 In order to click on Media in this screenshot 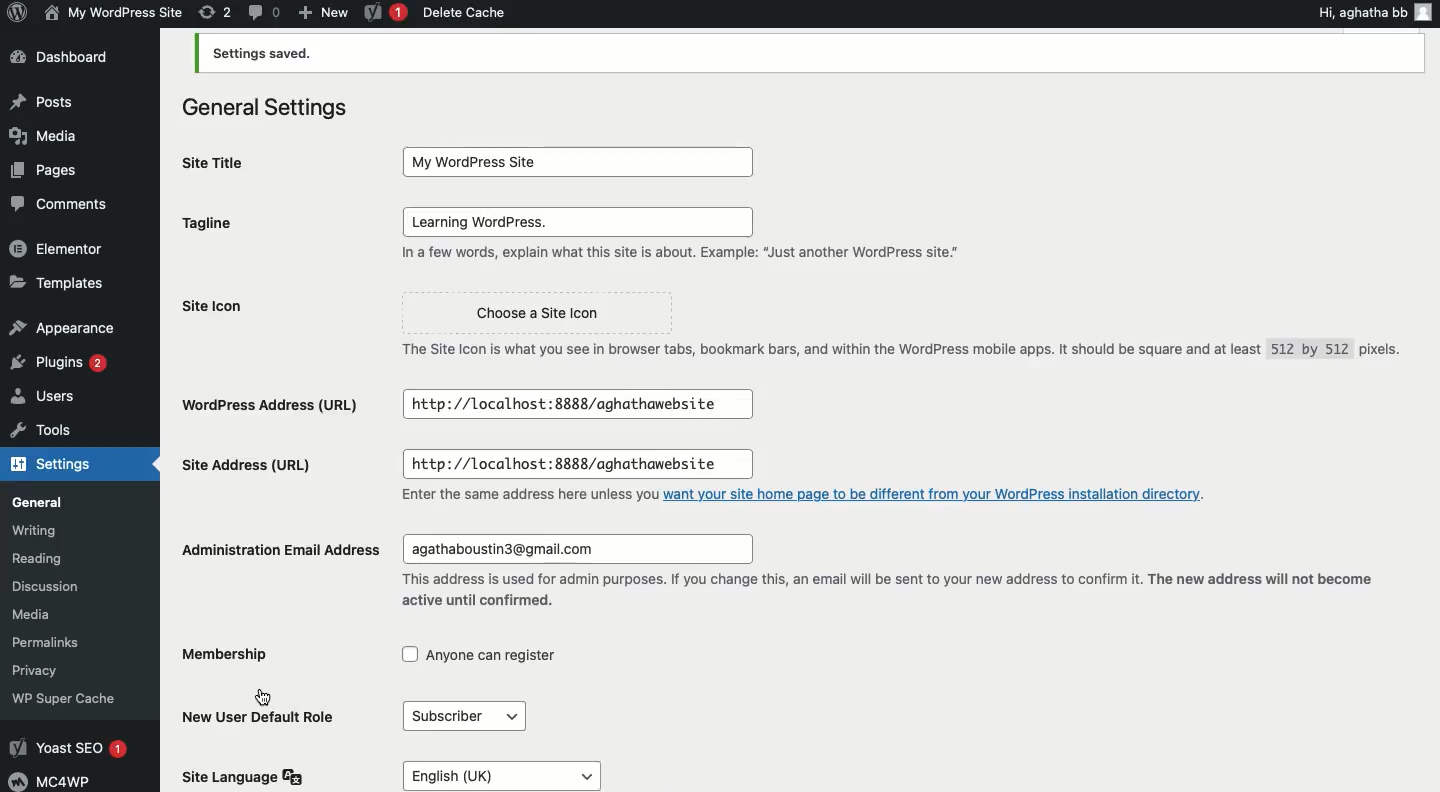, I will do `click(43, 615)`.